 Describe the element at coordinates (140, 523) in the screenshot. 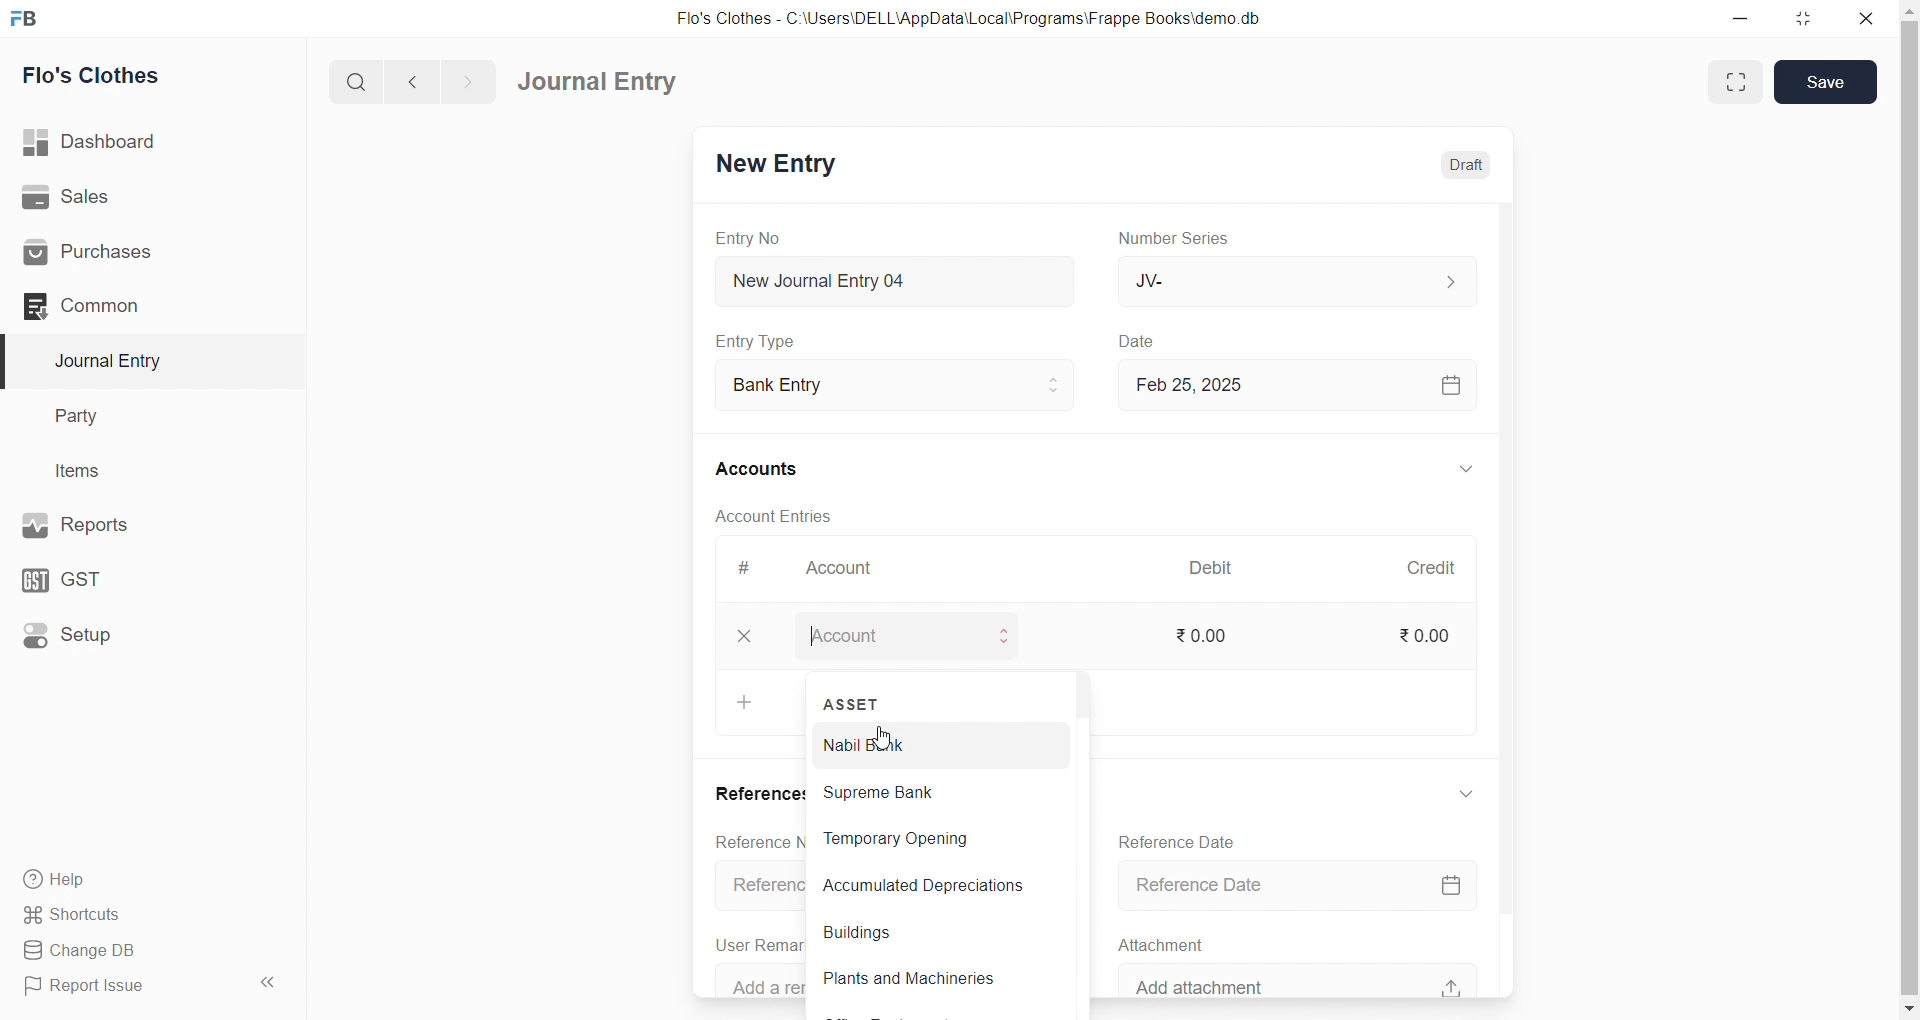

I see `Reports` at that location.